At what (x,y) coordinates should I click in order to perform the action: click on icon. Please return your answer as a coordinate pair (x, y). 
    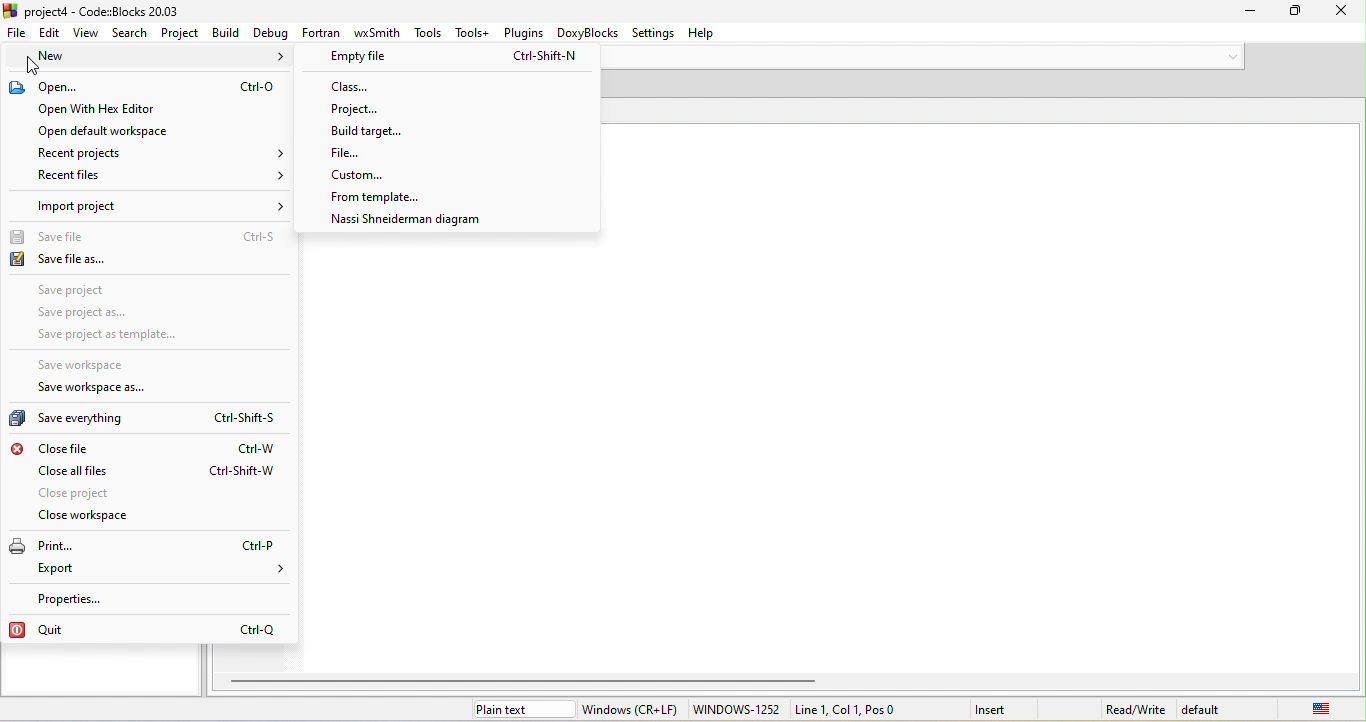
    Looking at the image, I should click on (12, 10).